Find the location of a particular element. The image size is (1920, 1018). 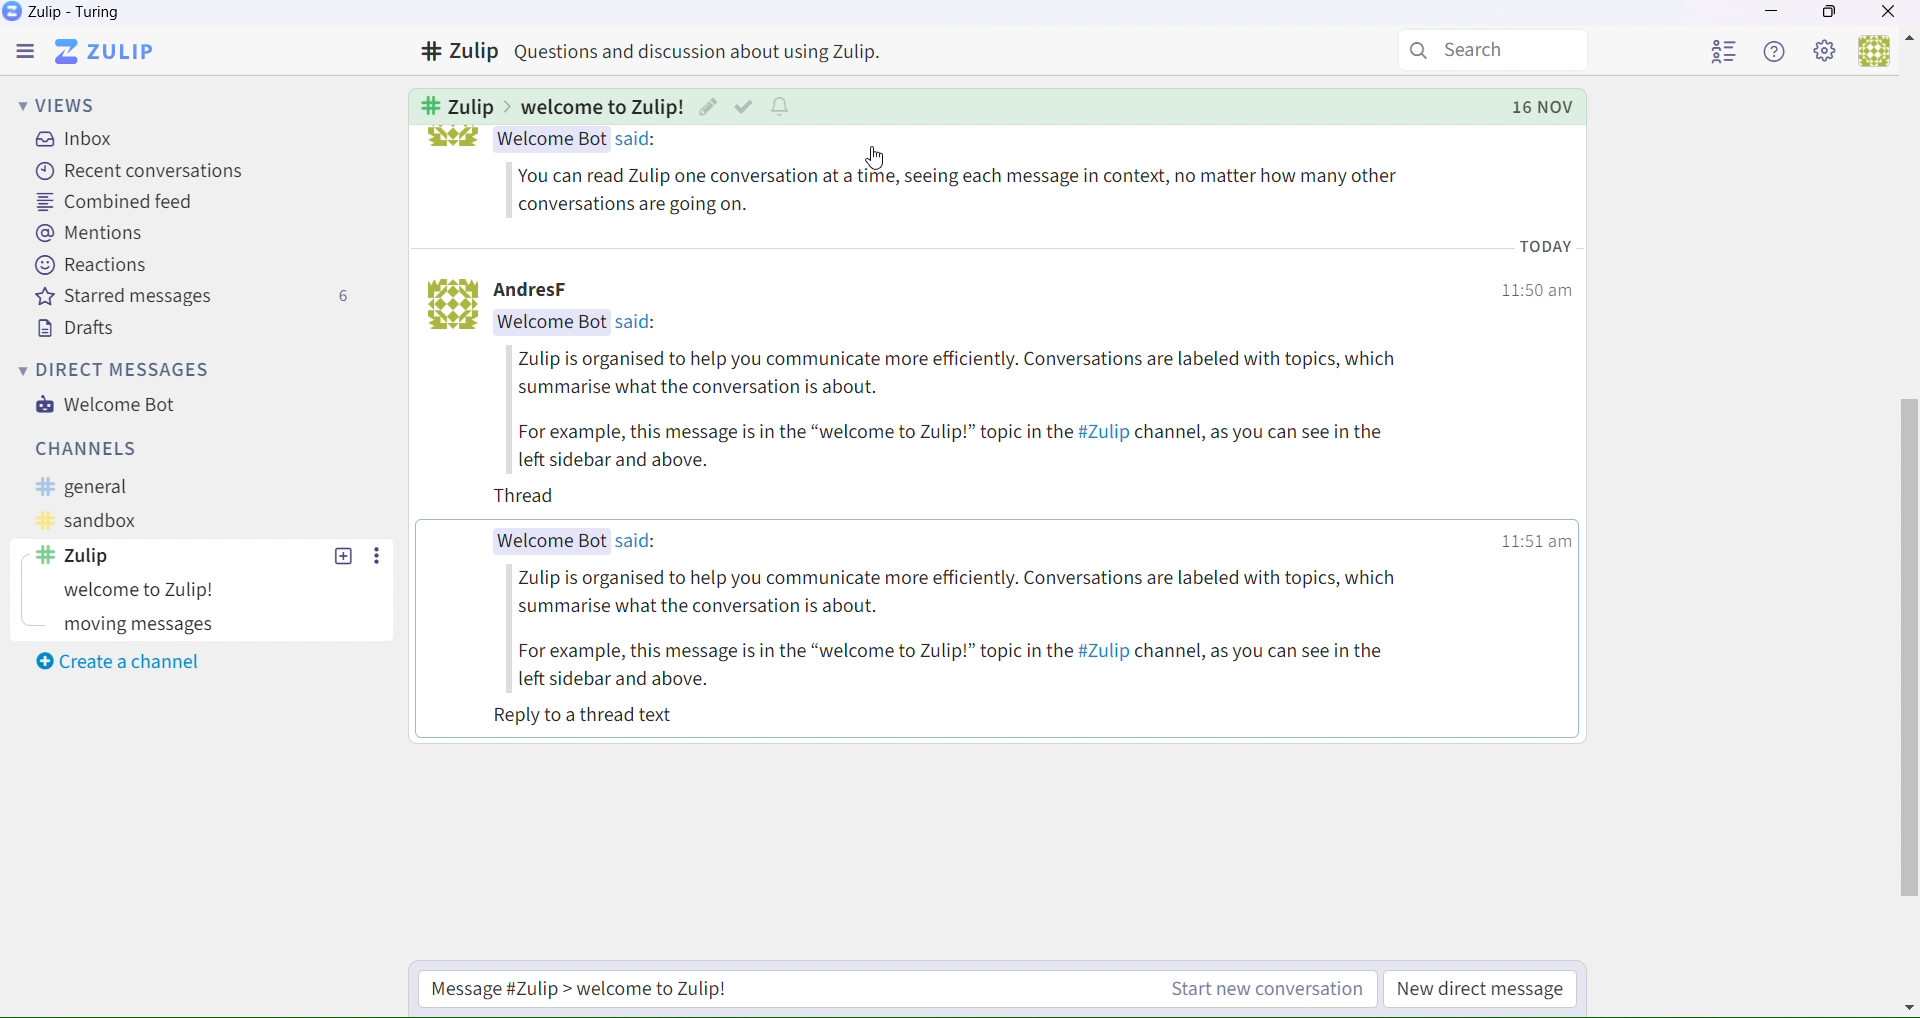

Help is located at coordinates (1777, 53).